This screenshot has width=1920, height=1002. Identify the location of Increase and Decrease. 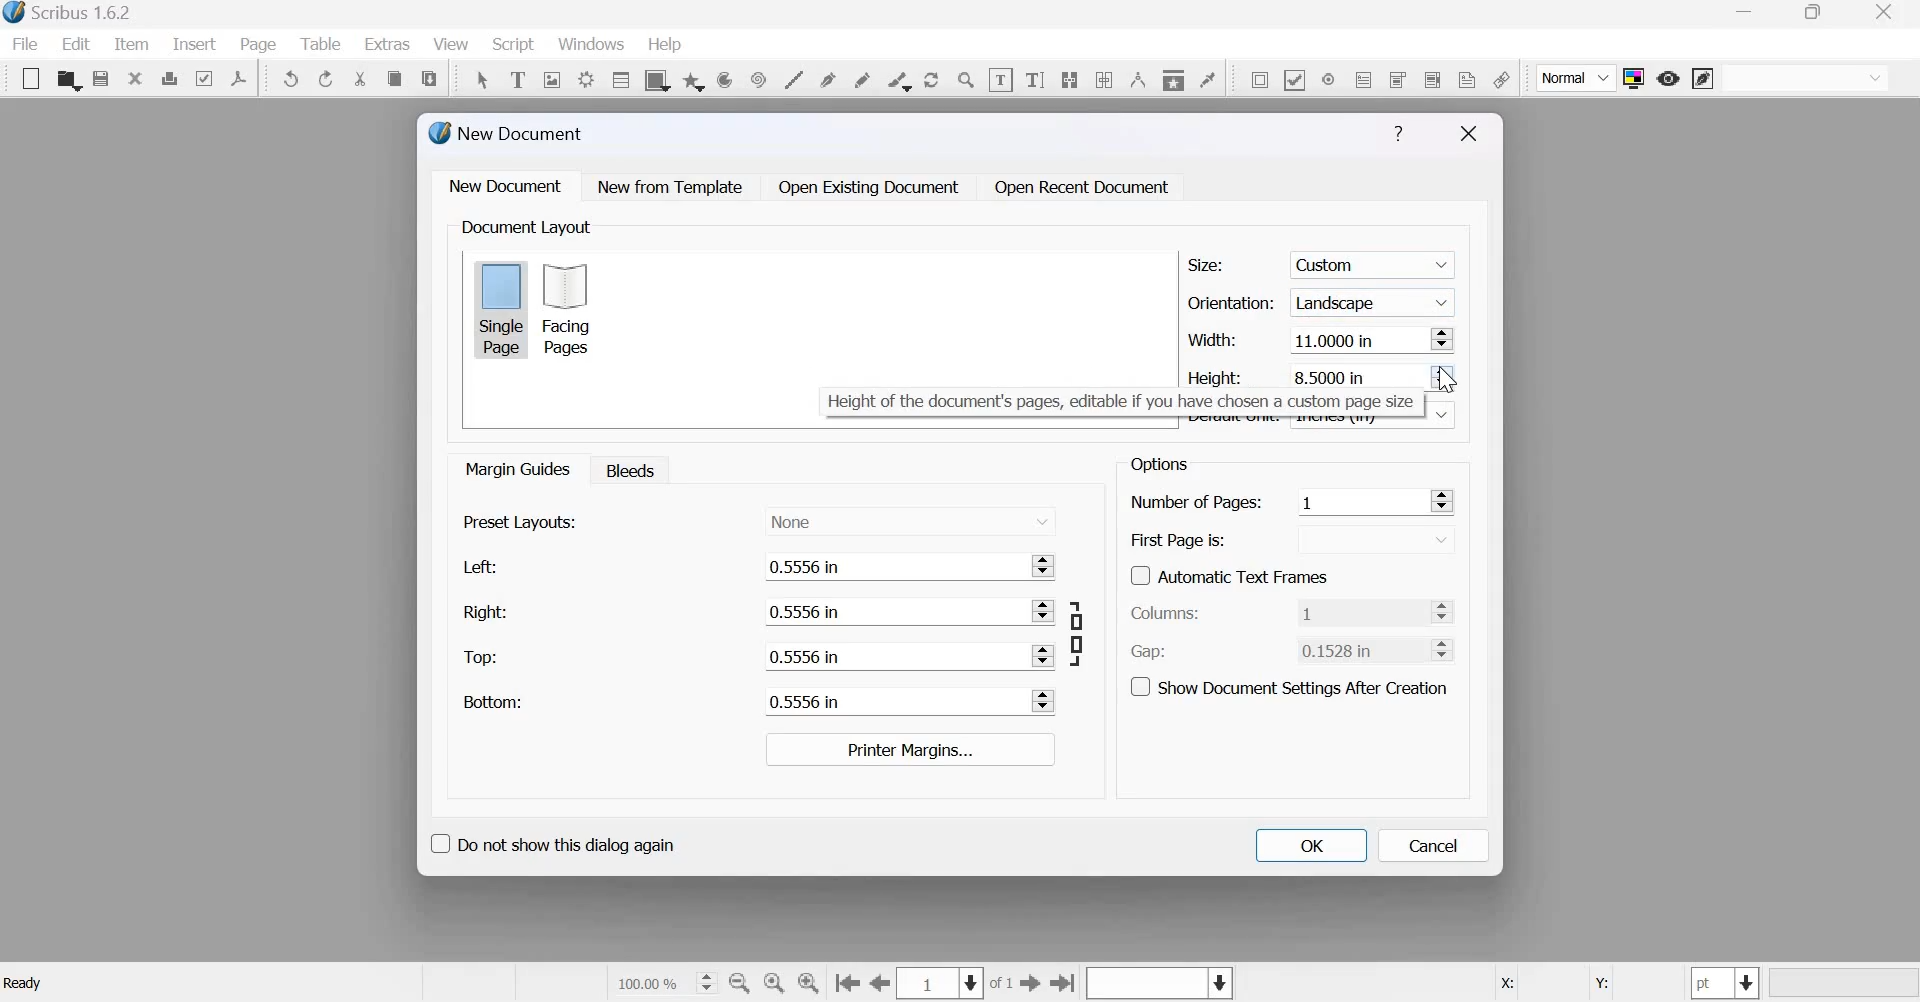
(1045, 701).